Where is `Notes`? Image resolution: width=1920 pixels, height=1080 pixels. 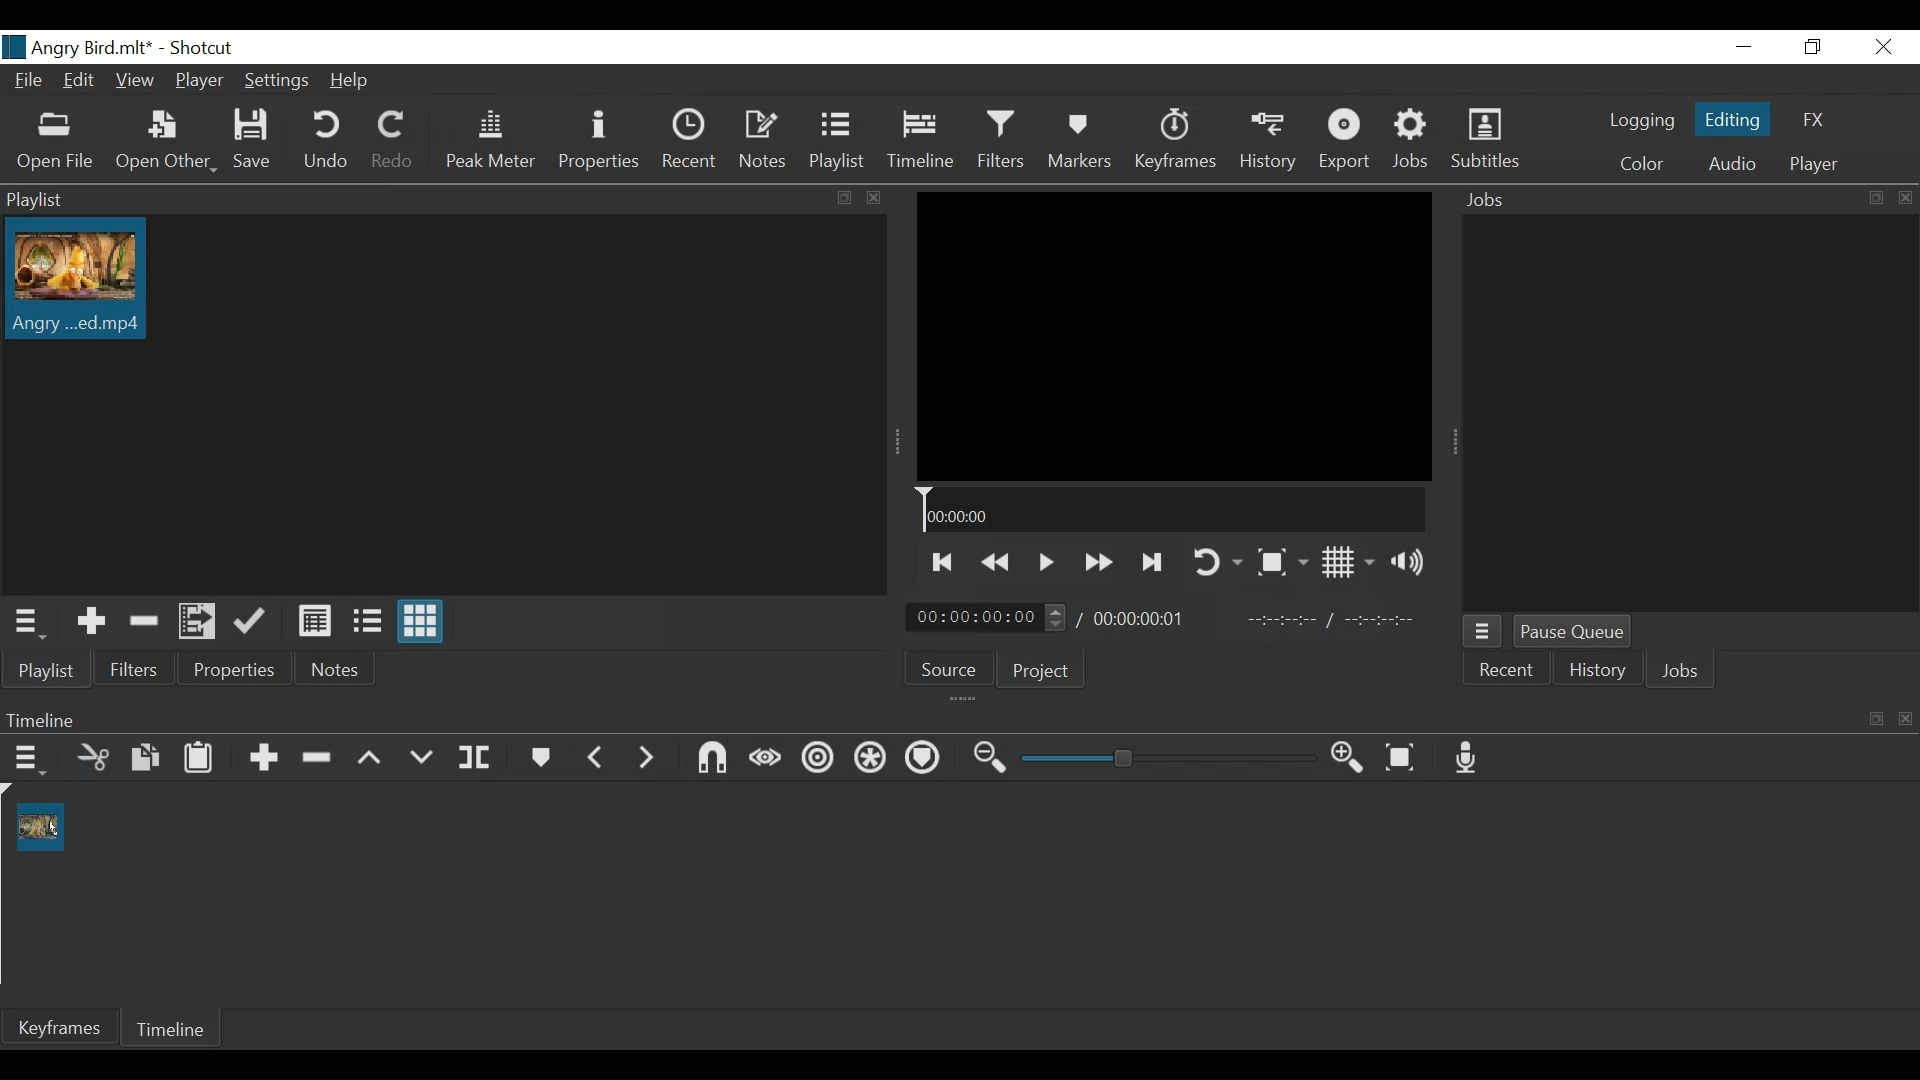
Notes is located at coordinates (337, 666).